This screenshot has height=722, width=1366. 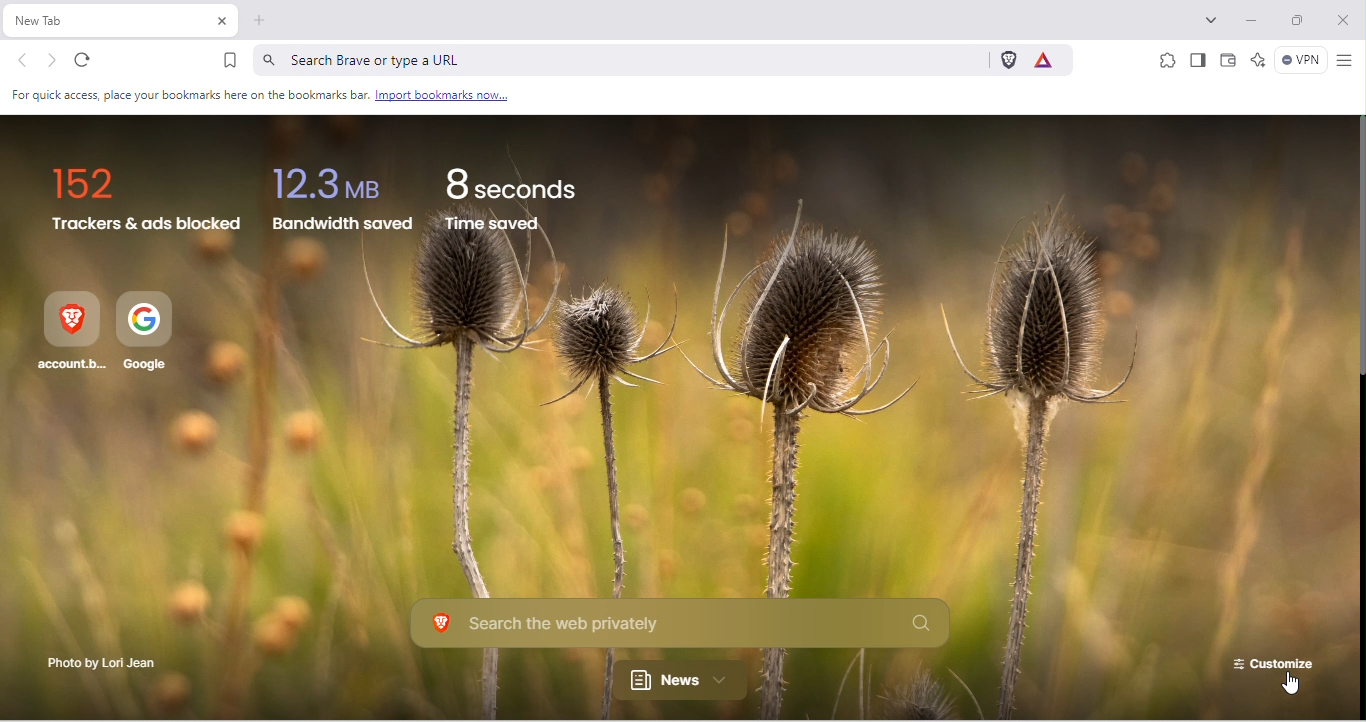 What do you see at coordinates (1282, 688) in the screenshot?
I see `Cursor` at bounding box center [1282, 688].